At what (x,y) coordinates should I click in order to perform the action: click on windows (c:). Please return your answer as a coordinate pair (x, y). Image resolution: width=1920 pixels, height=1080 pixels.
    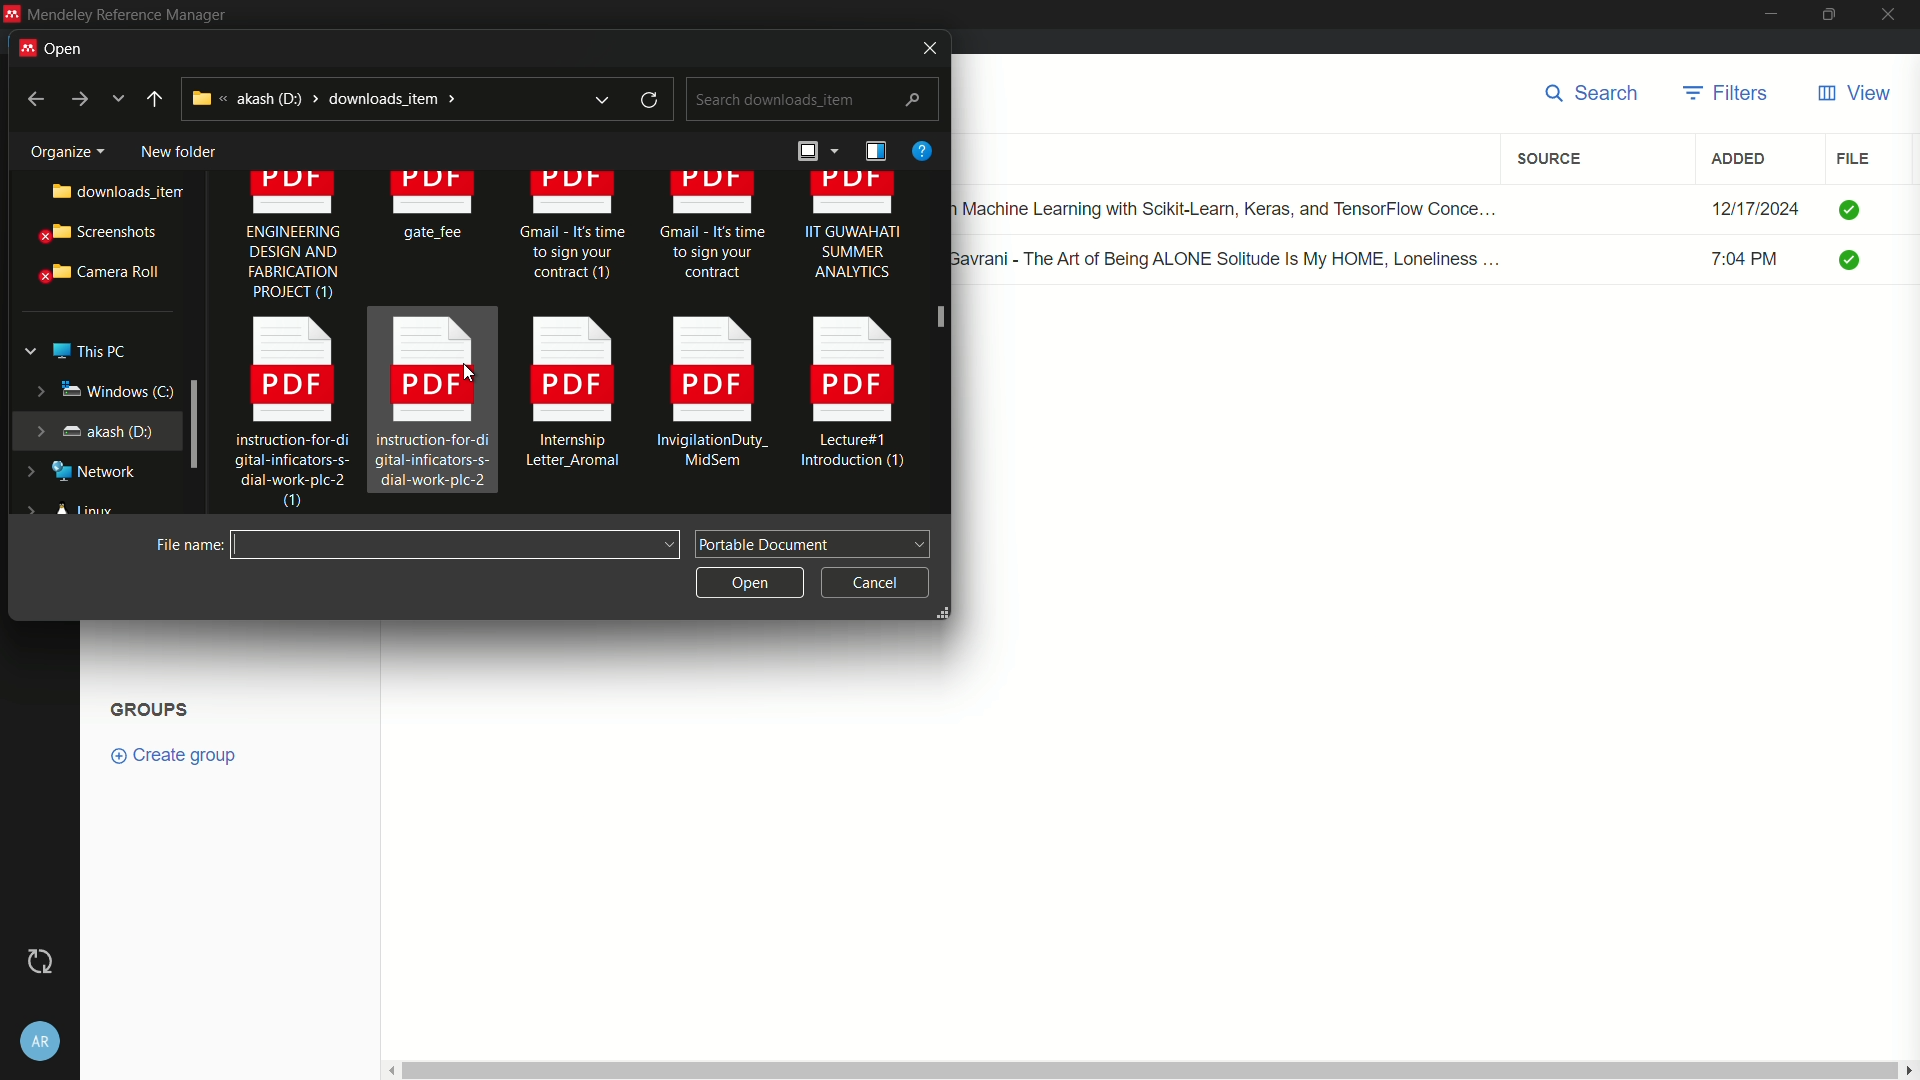
    Looking at the image, I should click on (90, 390).